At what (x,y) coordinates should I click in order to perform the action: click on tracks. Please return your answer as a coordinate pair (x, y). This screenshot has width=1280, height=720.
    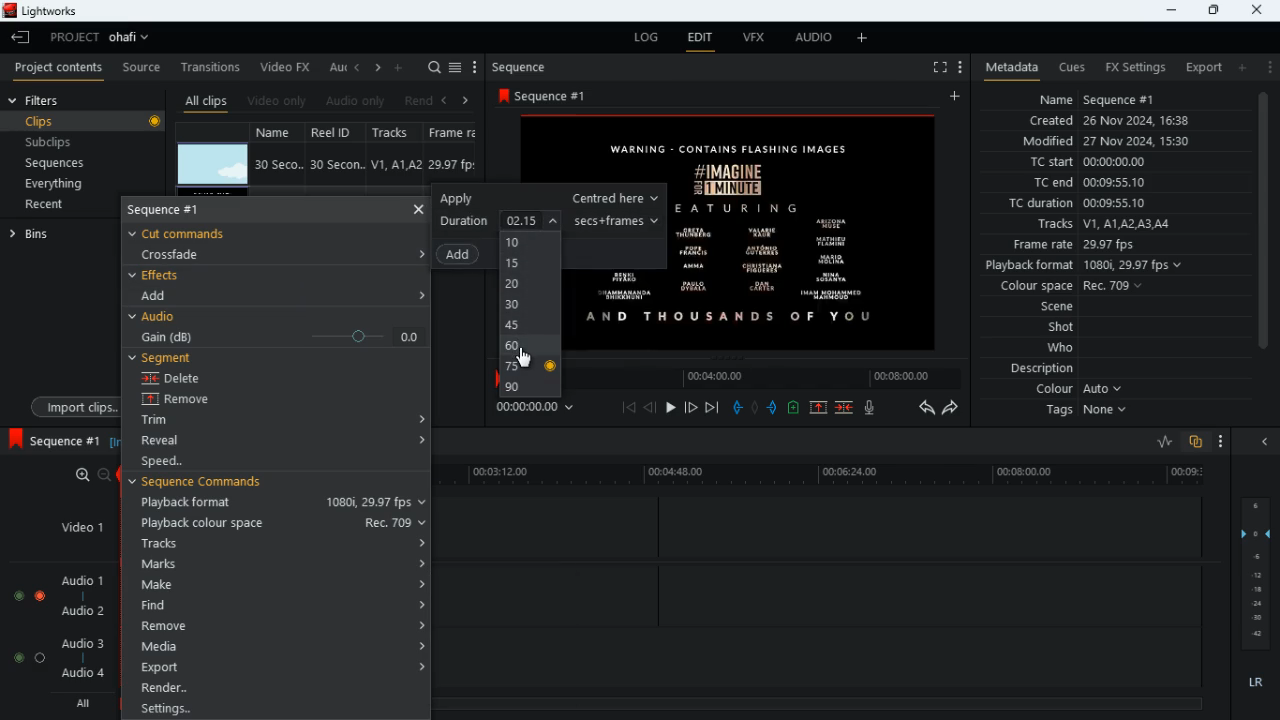
    Looking at the image, I should click on (282, 543).